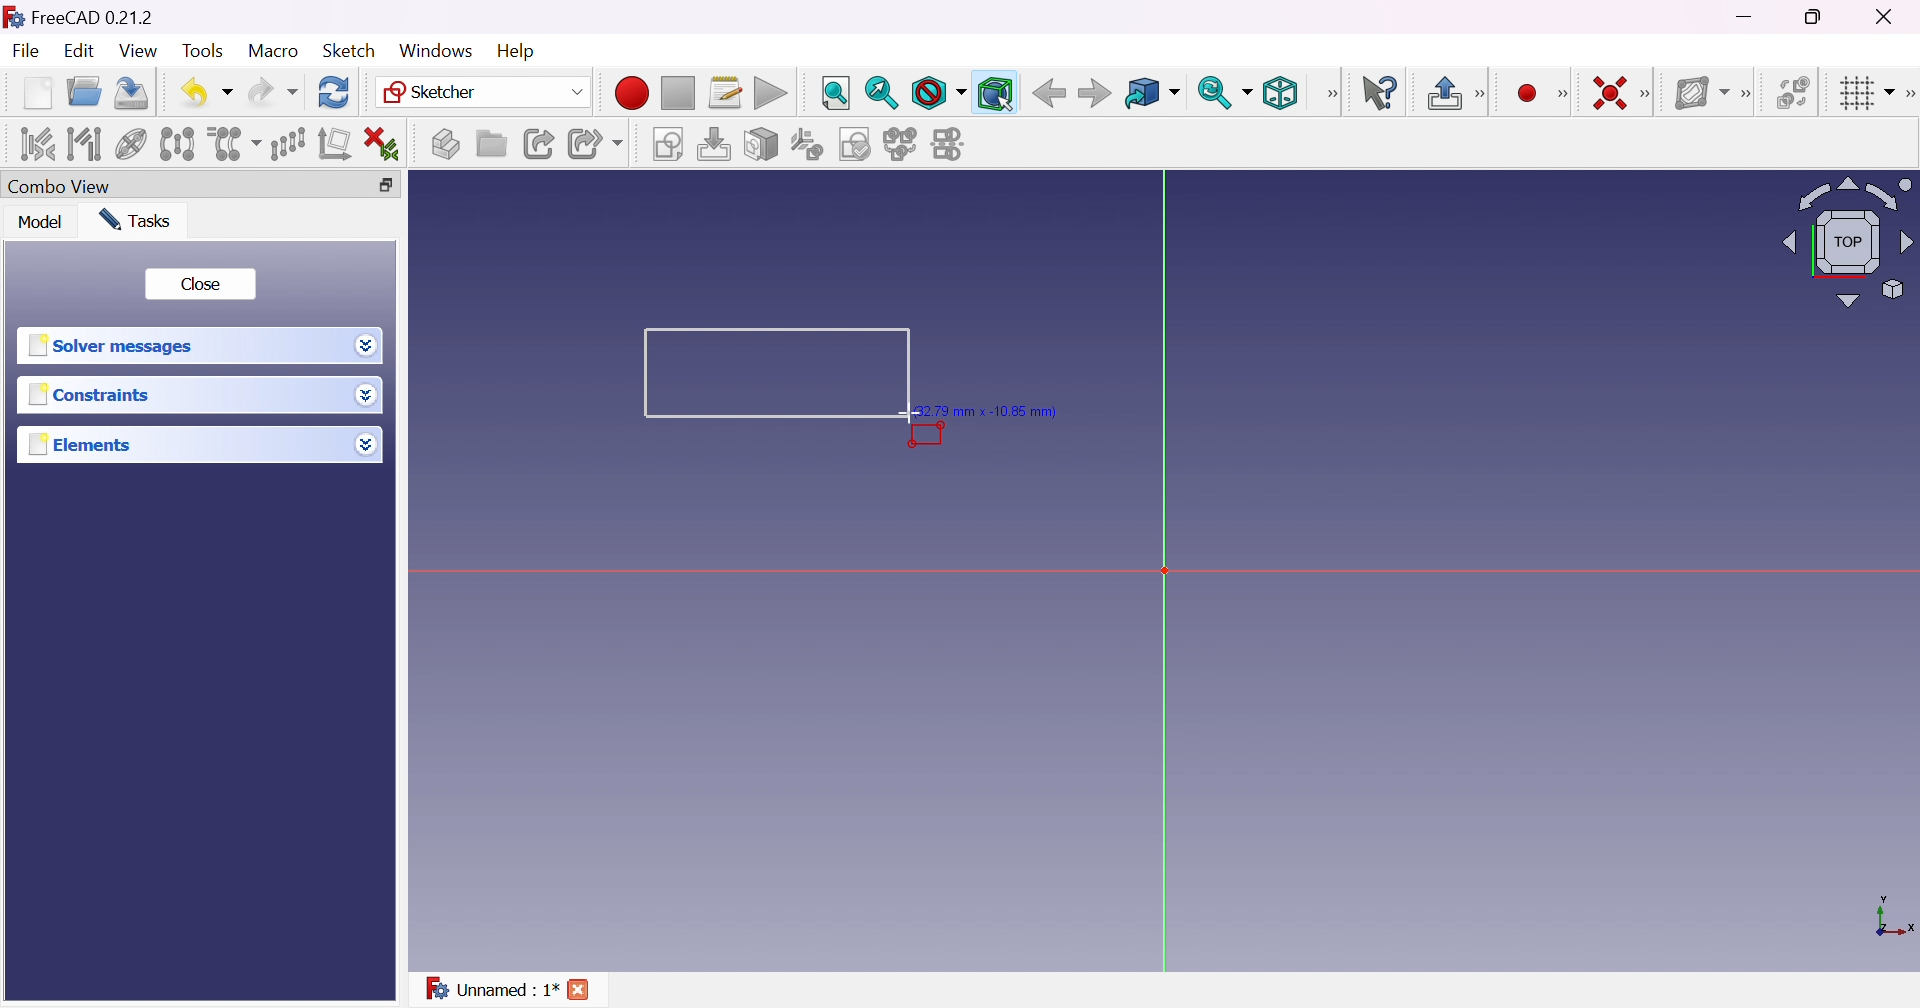 The width and height of the screenshot is (1920, 1008). I want to click on Toggle grid, so click(1862, 94).